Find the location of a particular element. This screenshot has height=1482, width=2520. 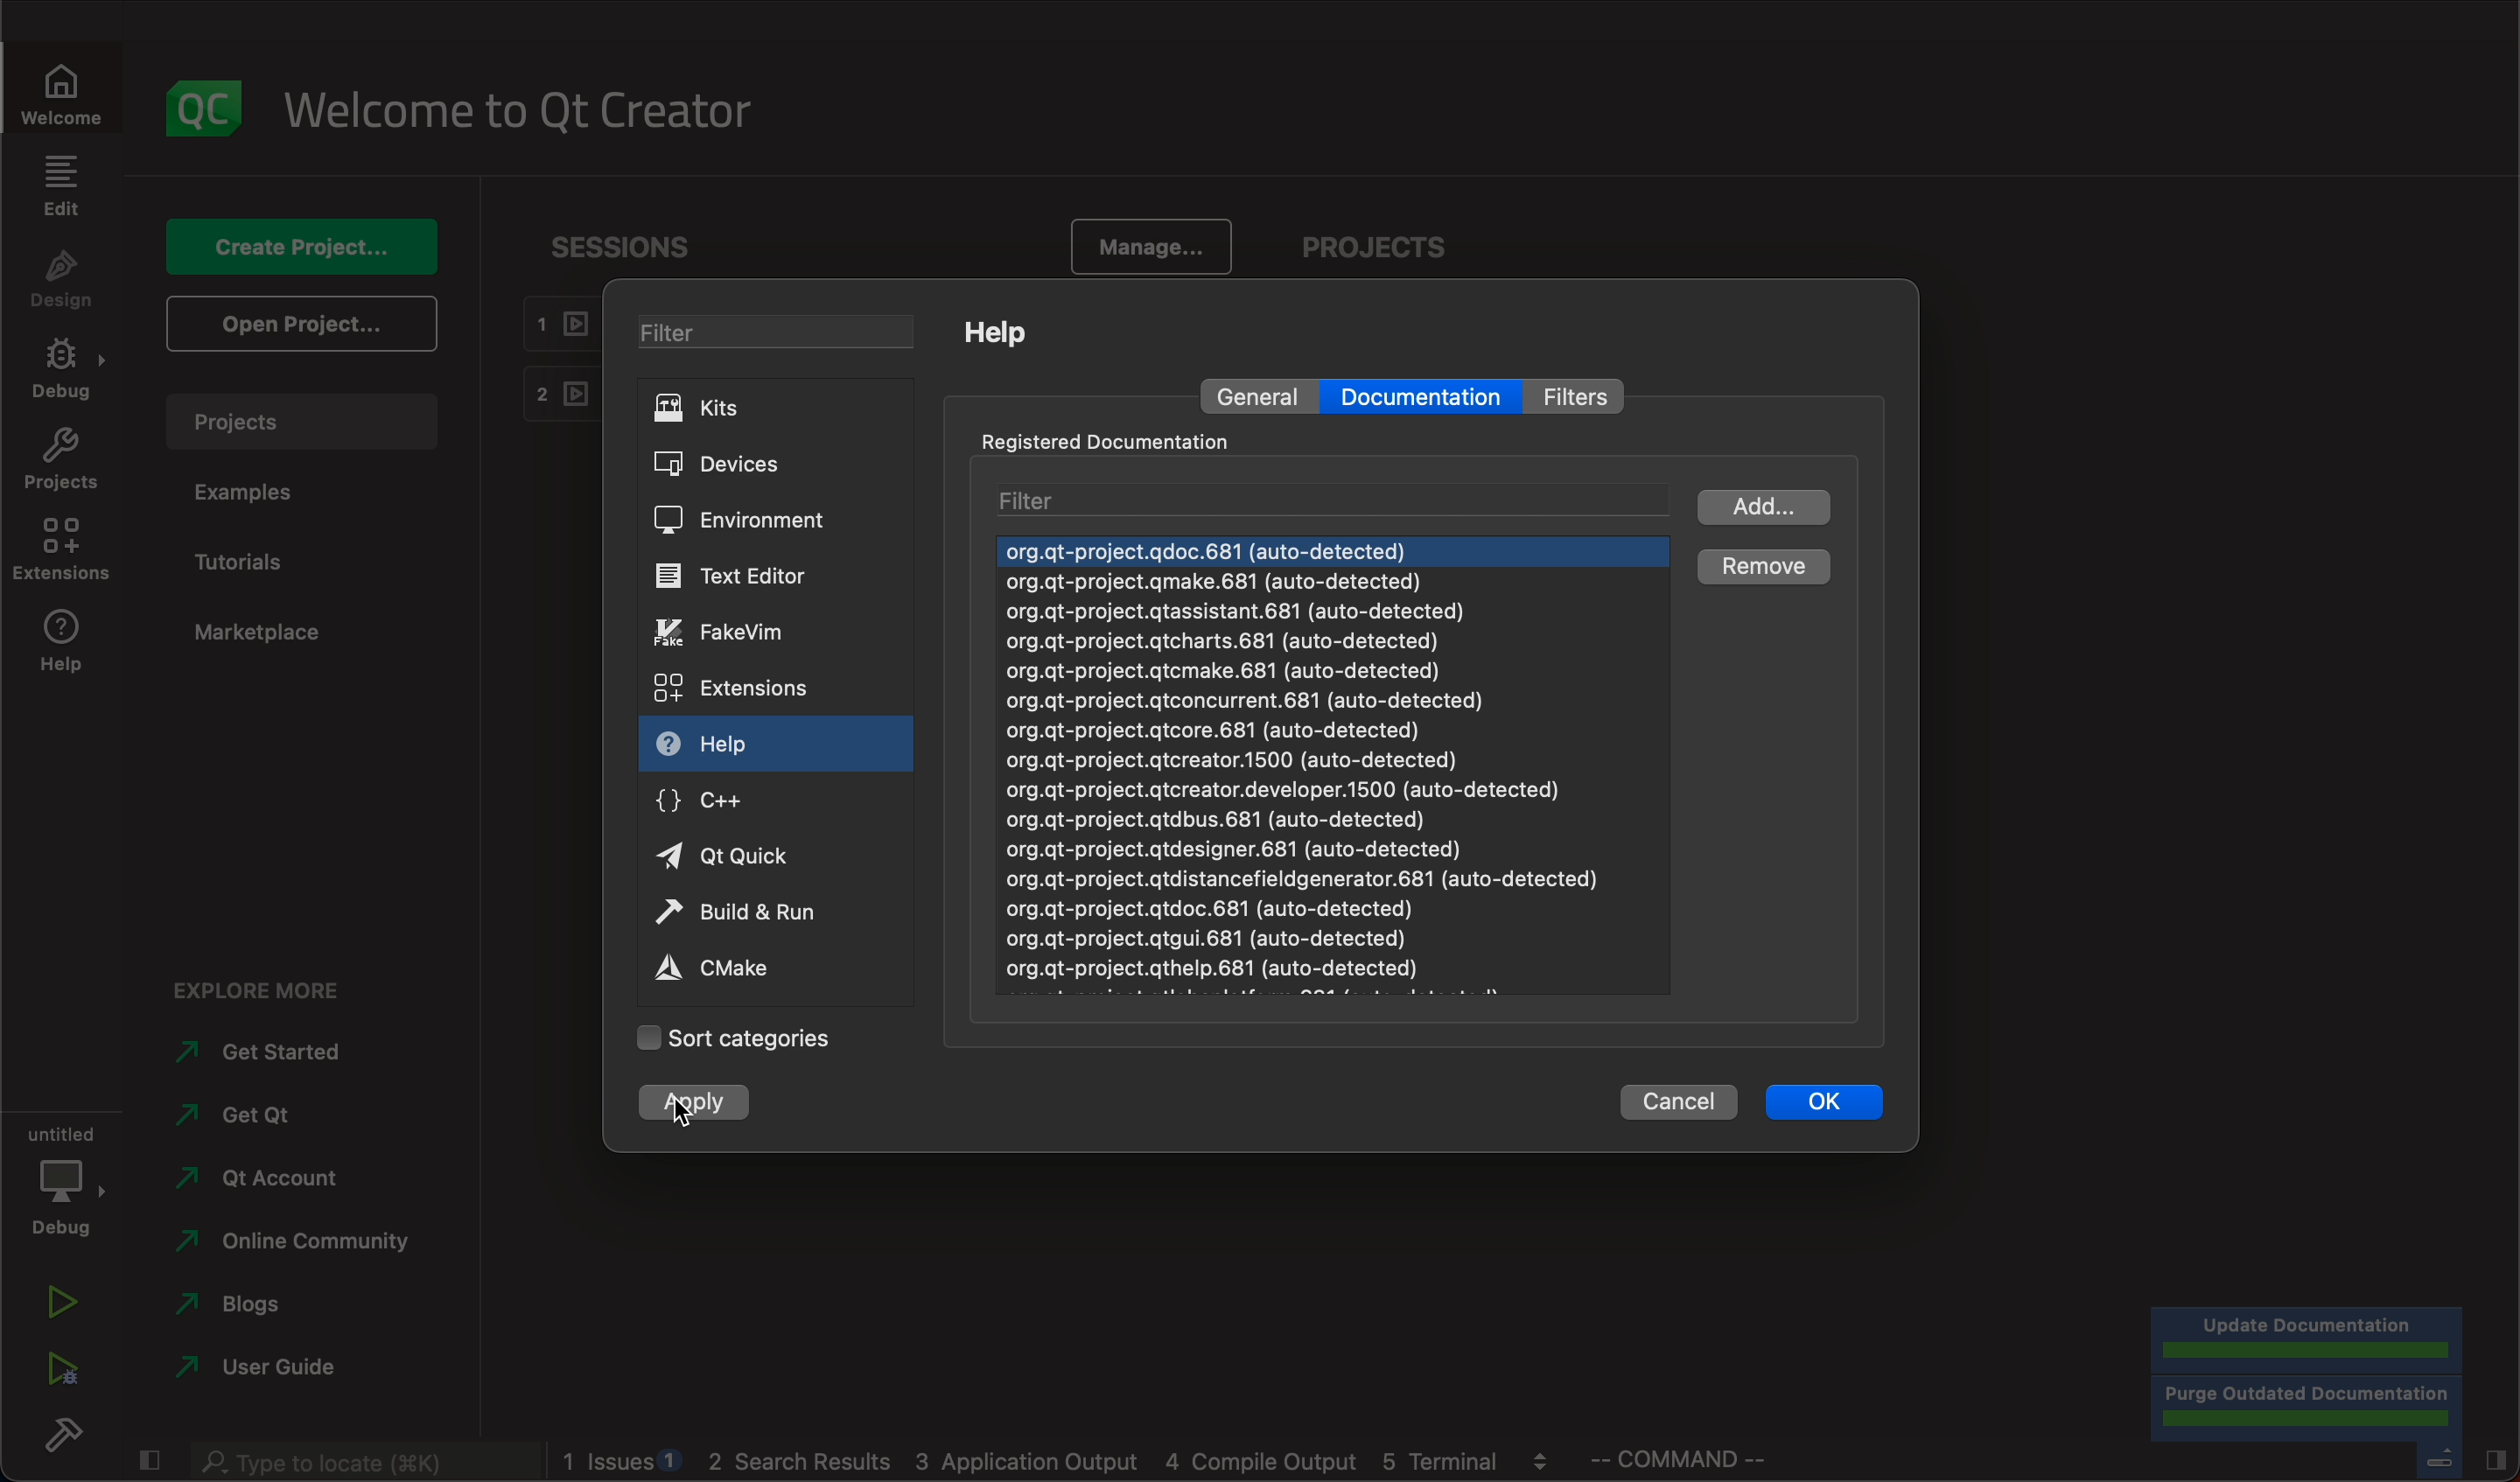

filter is located at coordinates (782, 332).